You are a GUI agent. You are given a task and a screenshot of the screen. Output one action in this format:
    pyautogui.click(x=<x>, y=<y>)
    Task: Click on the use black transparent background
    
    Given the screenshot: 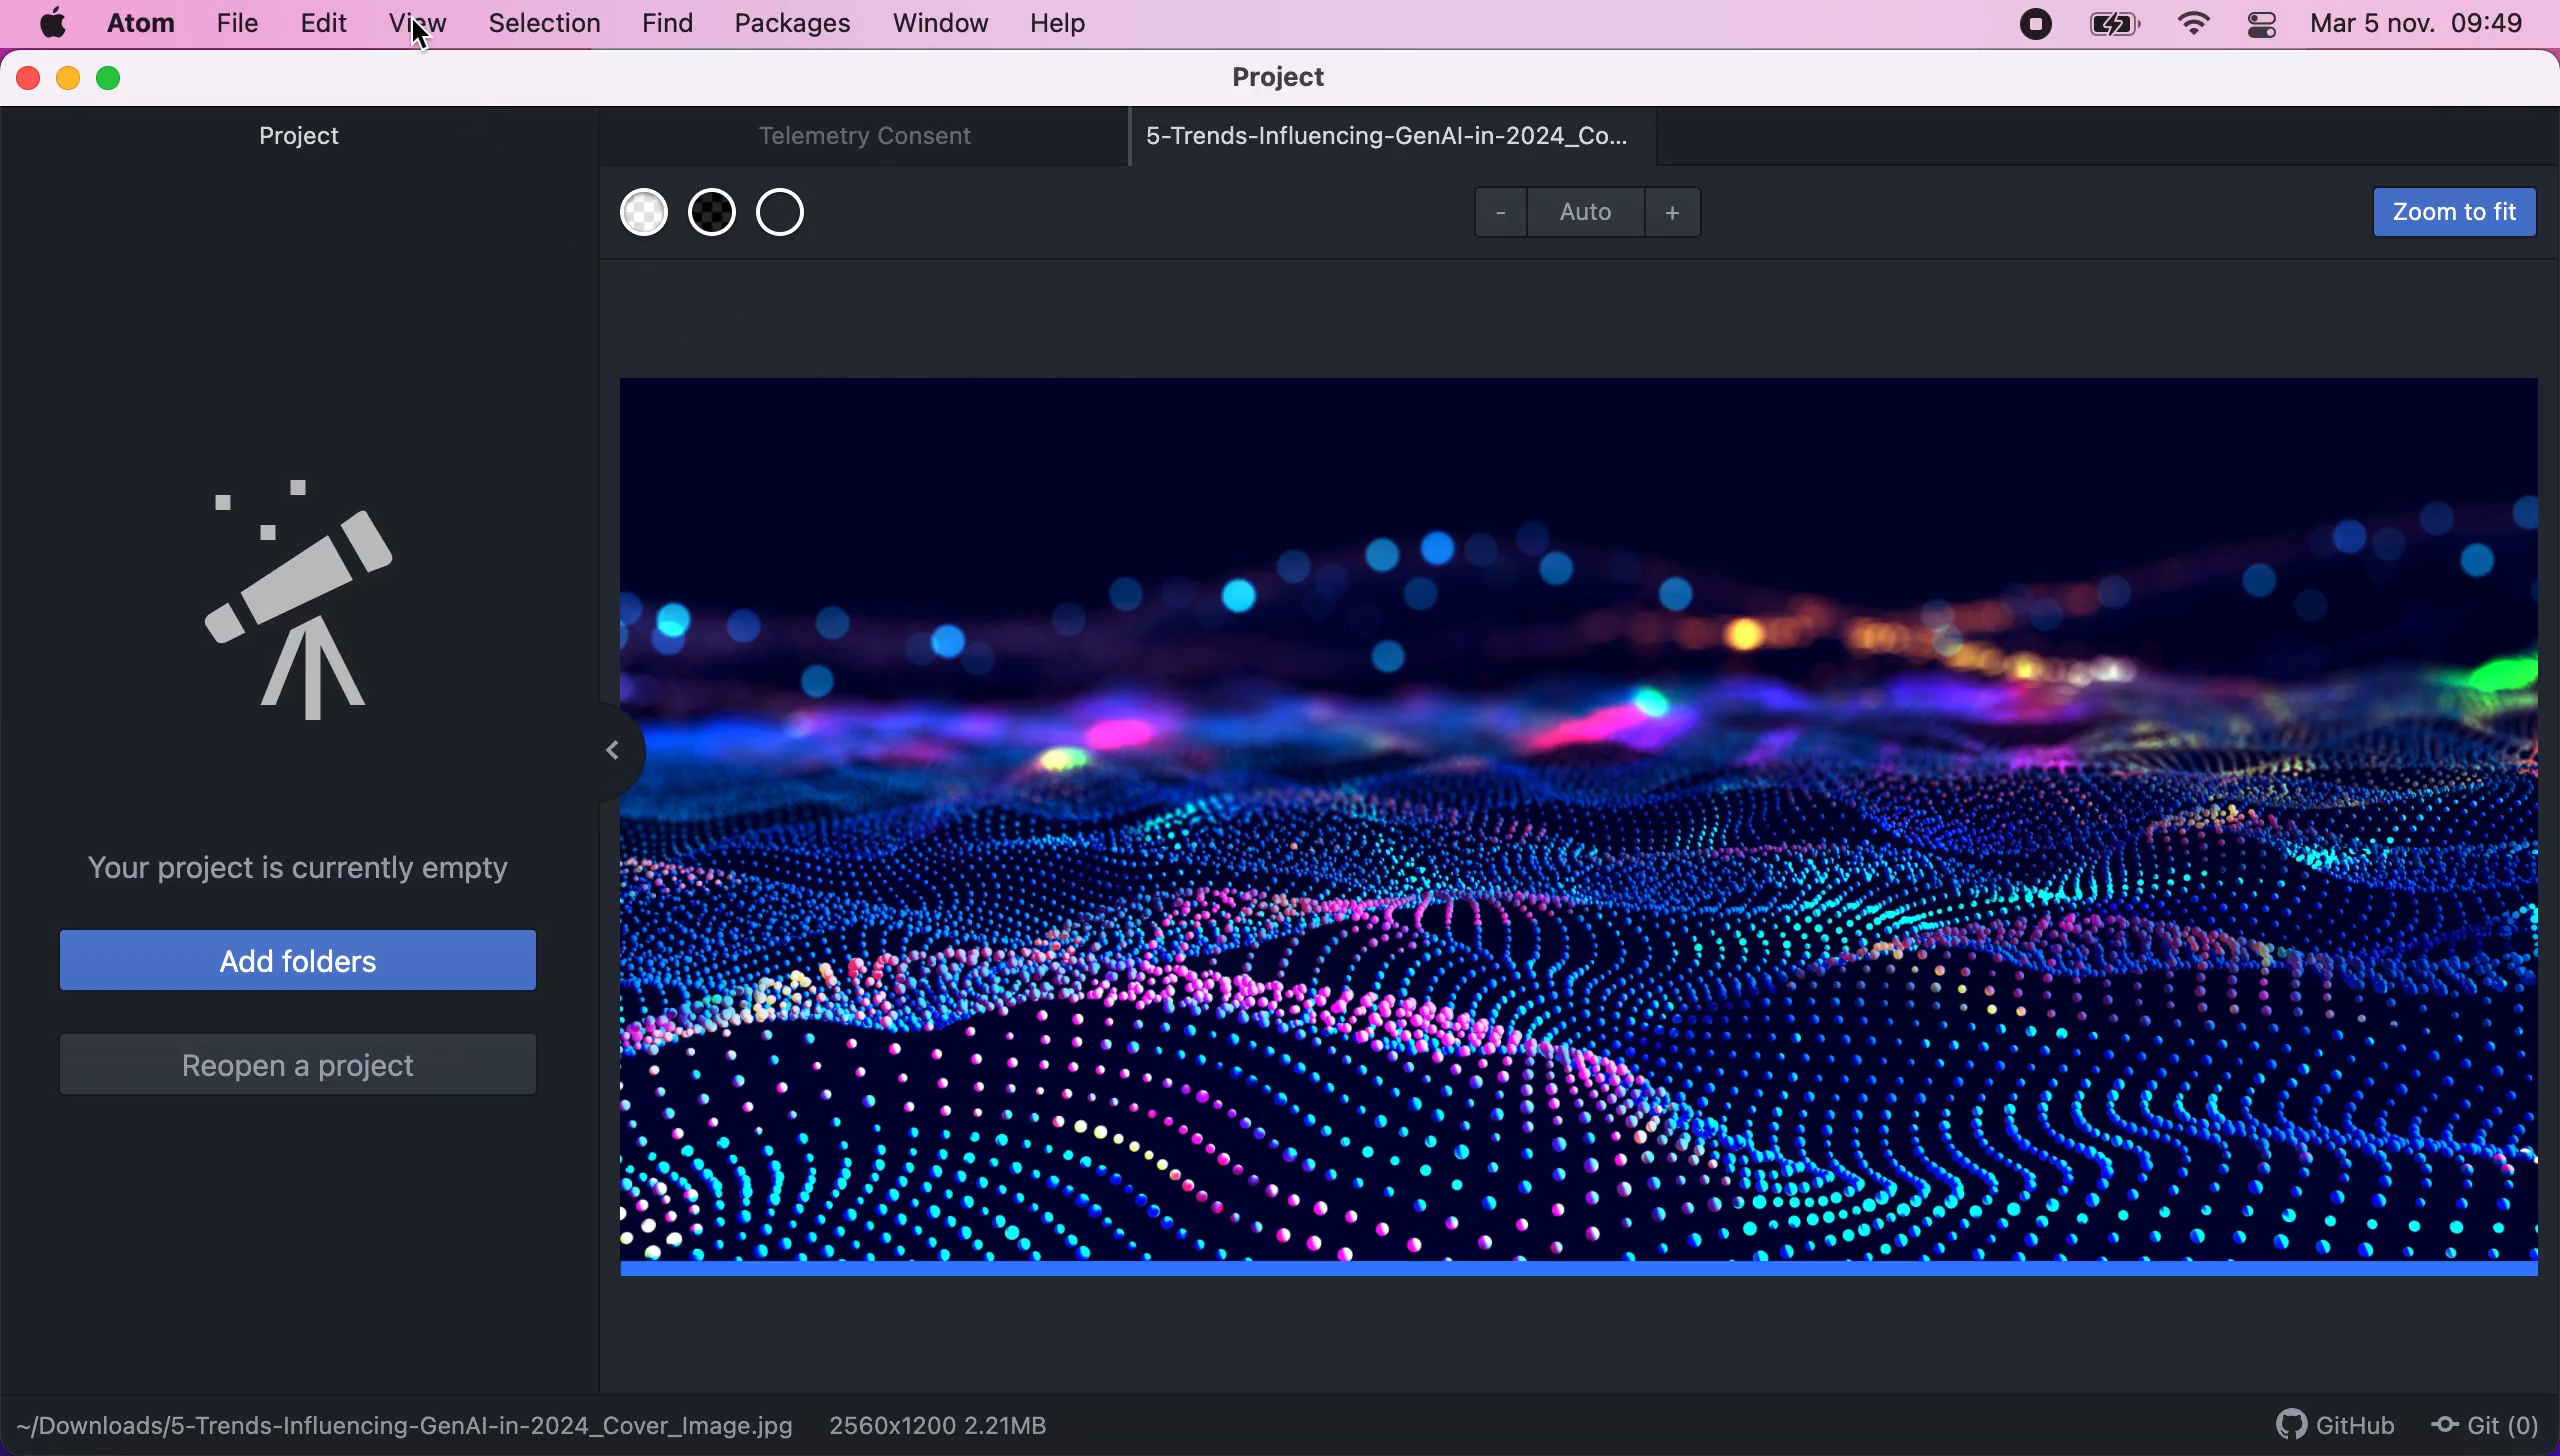 What is the action you would take?
    pyautogui.click(x=709, y=218)
    